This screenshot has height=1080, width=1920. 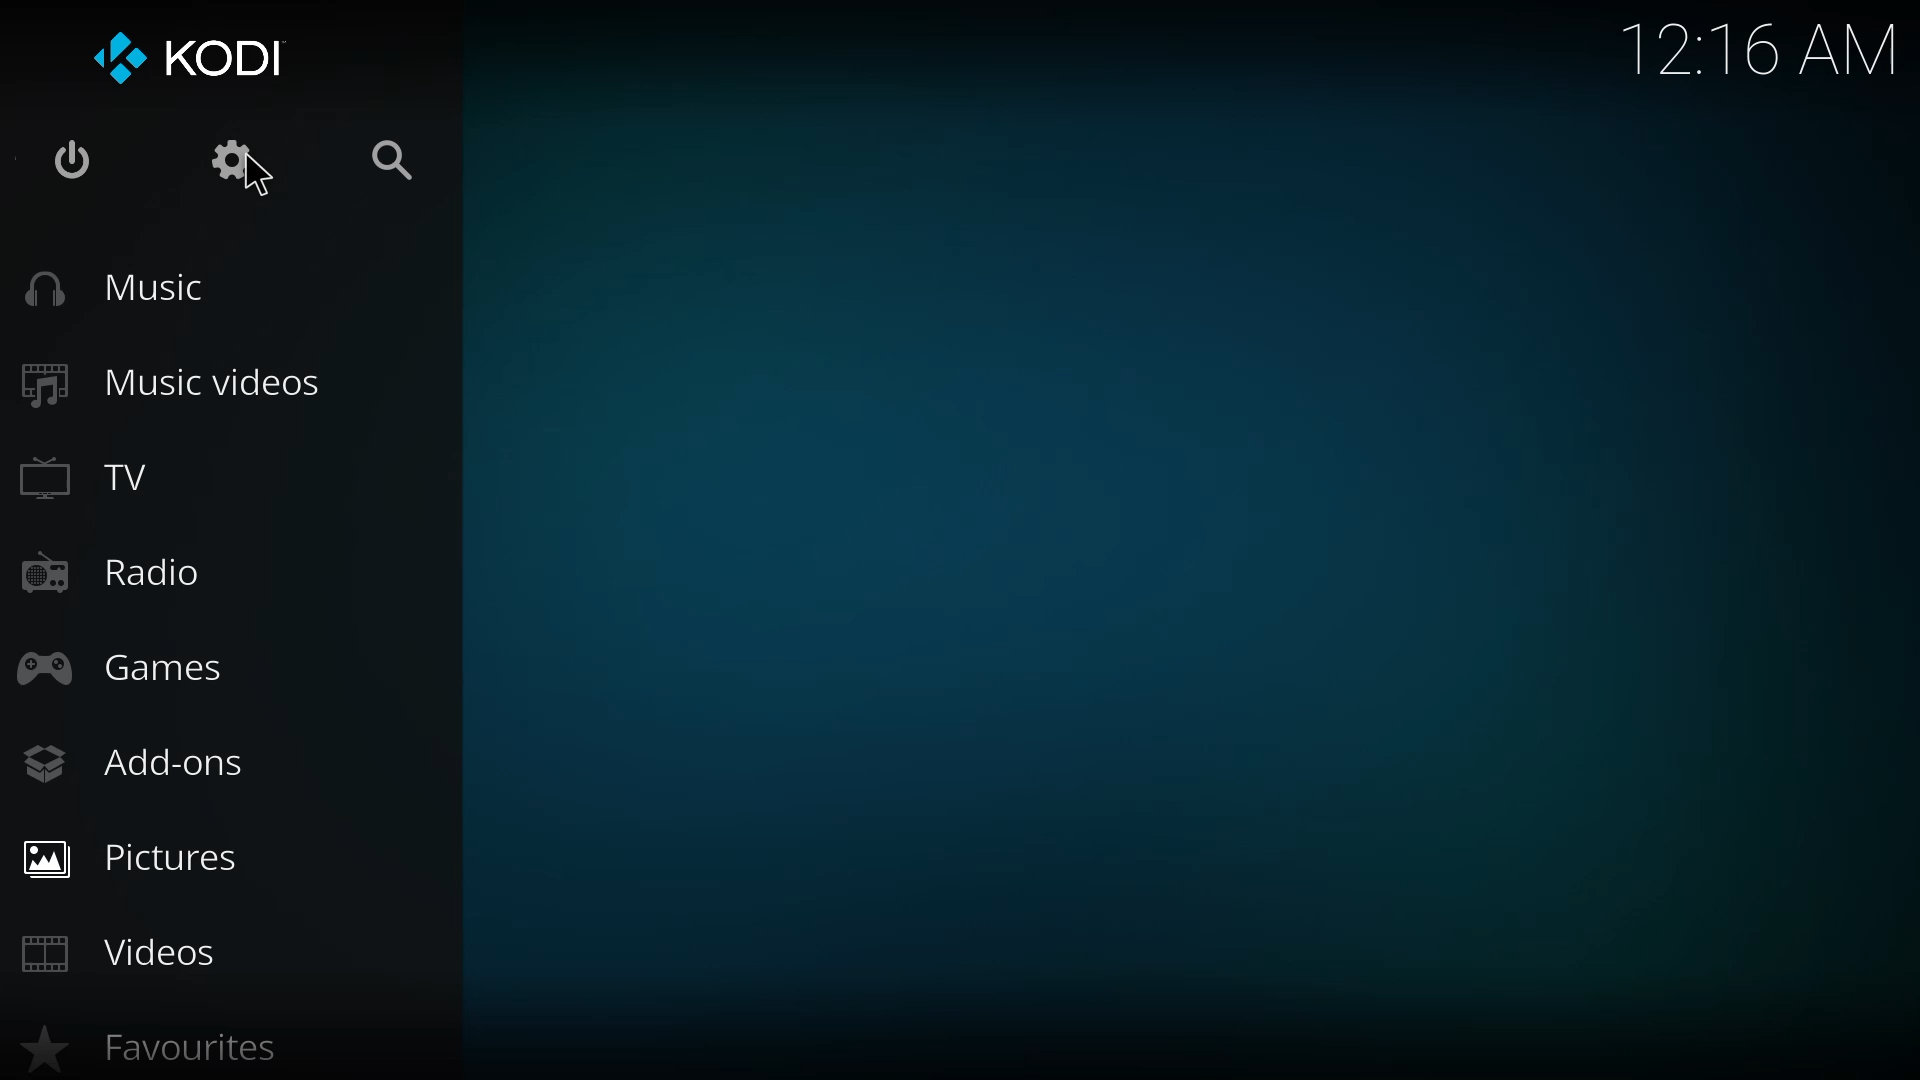 What do you see at coordinates (1760, 57) in the screenshot?
I see `12.16 AM` at bounding box center [1760, 57].